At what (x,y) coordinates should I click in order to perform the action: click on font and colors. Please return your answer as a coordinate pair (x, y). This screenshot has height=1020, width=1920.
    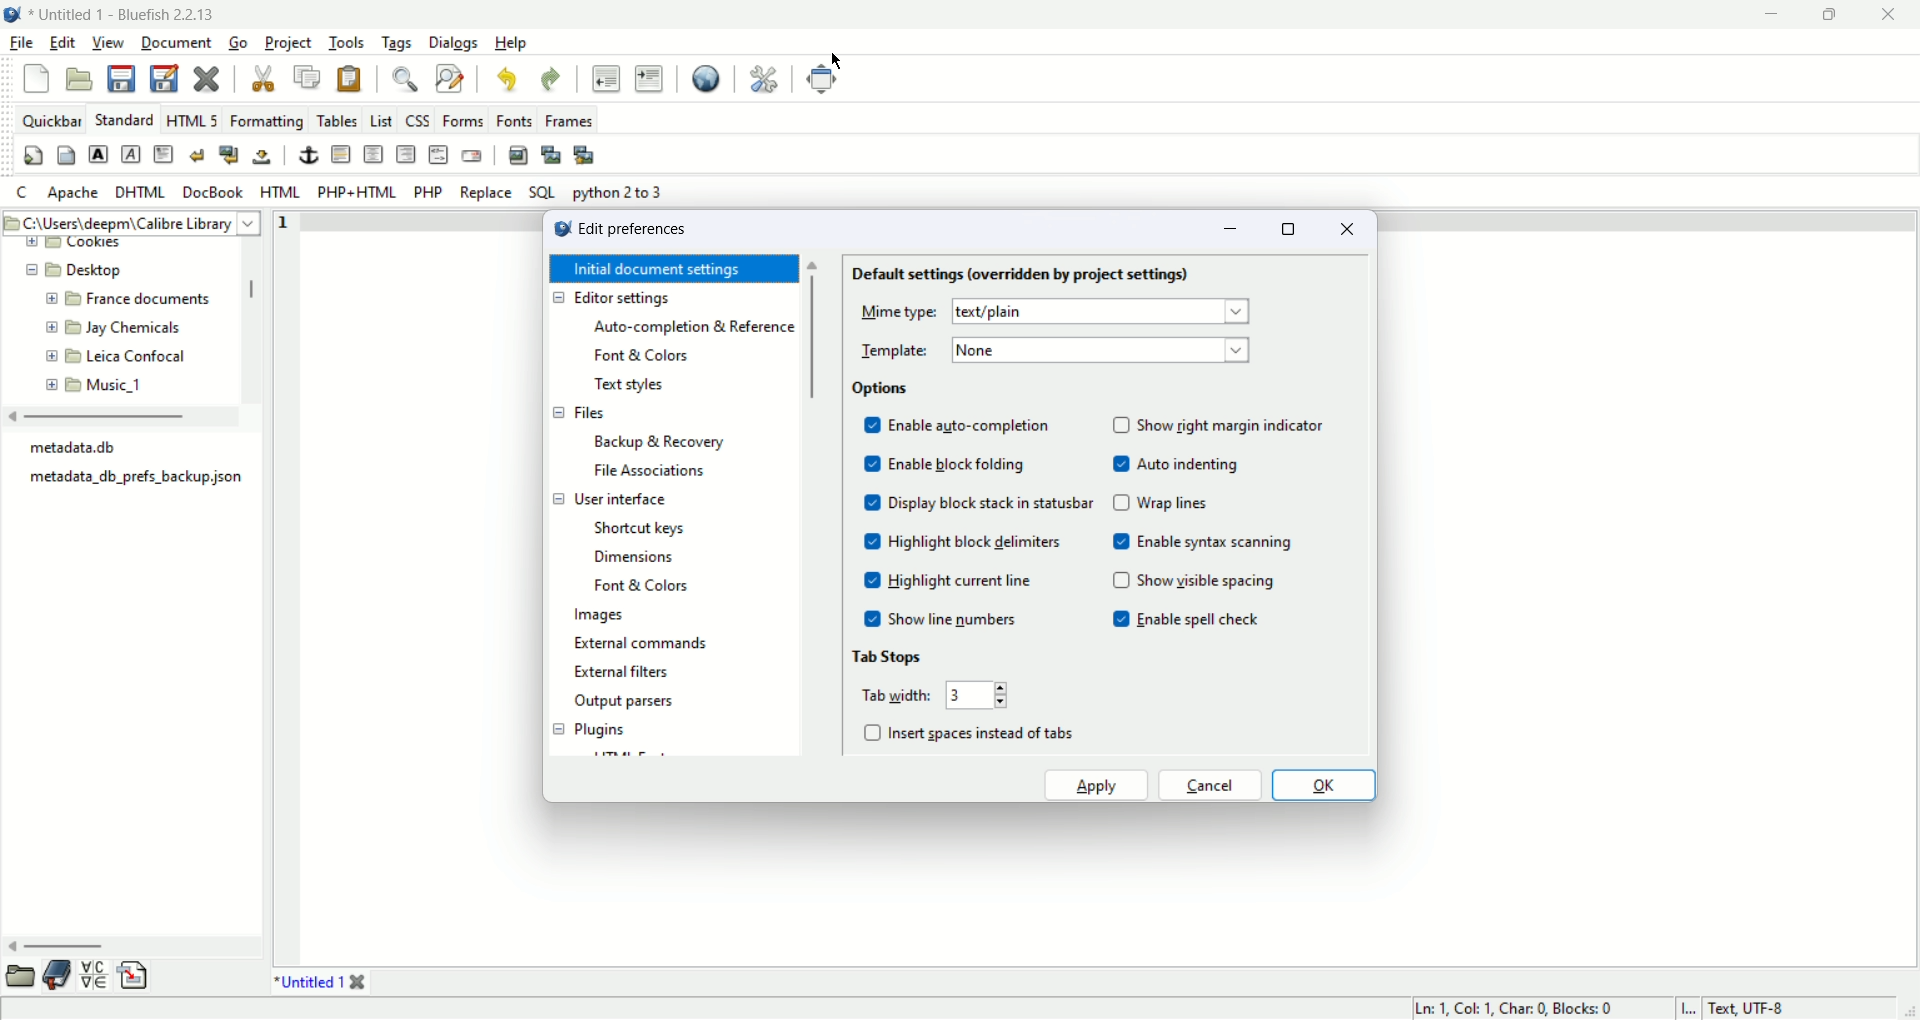
    Looking at the image, I should click on (666, 357).